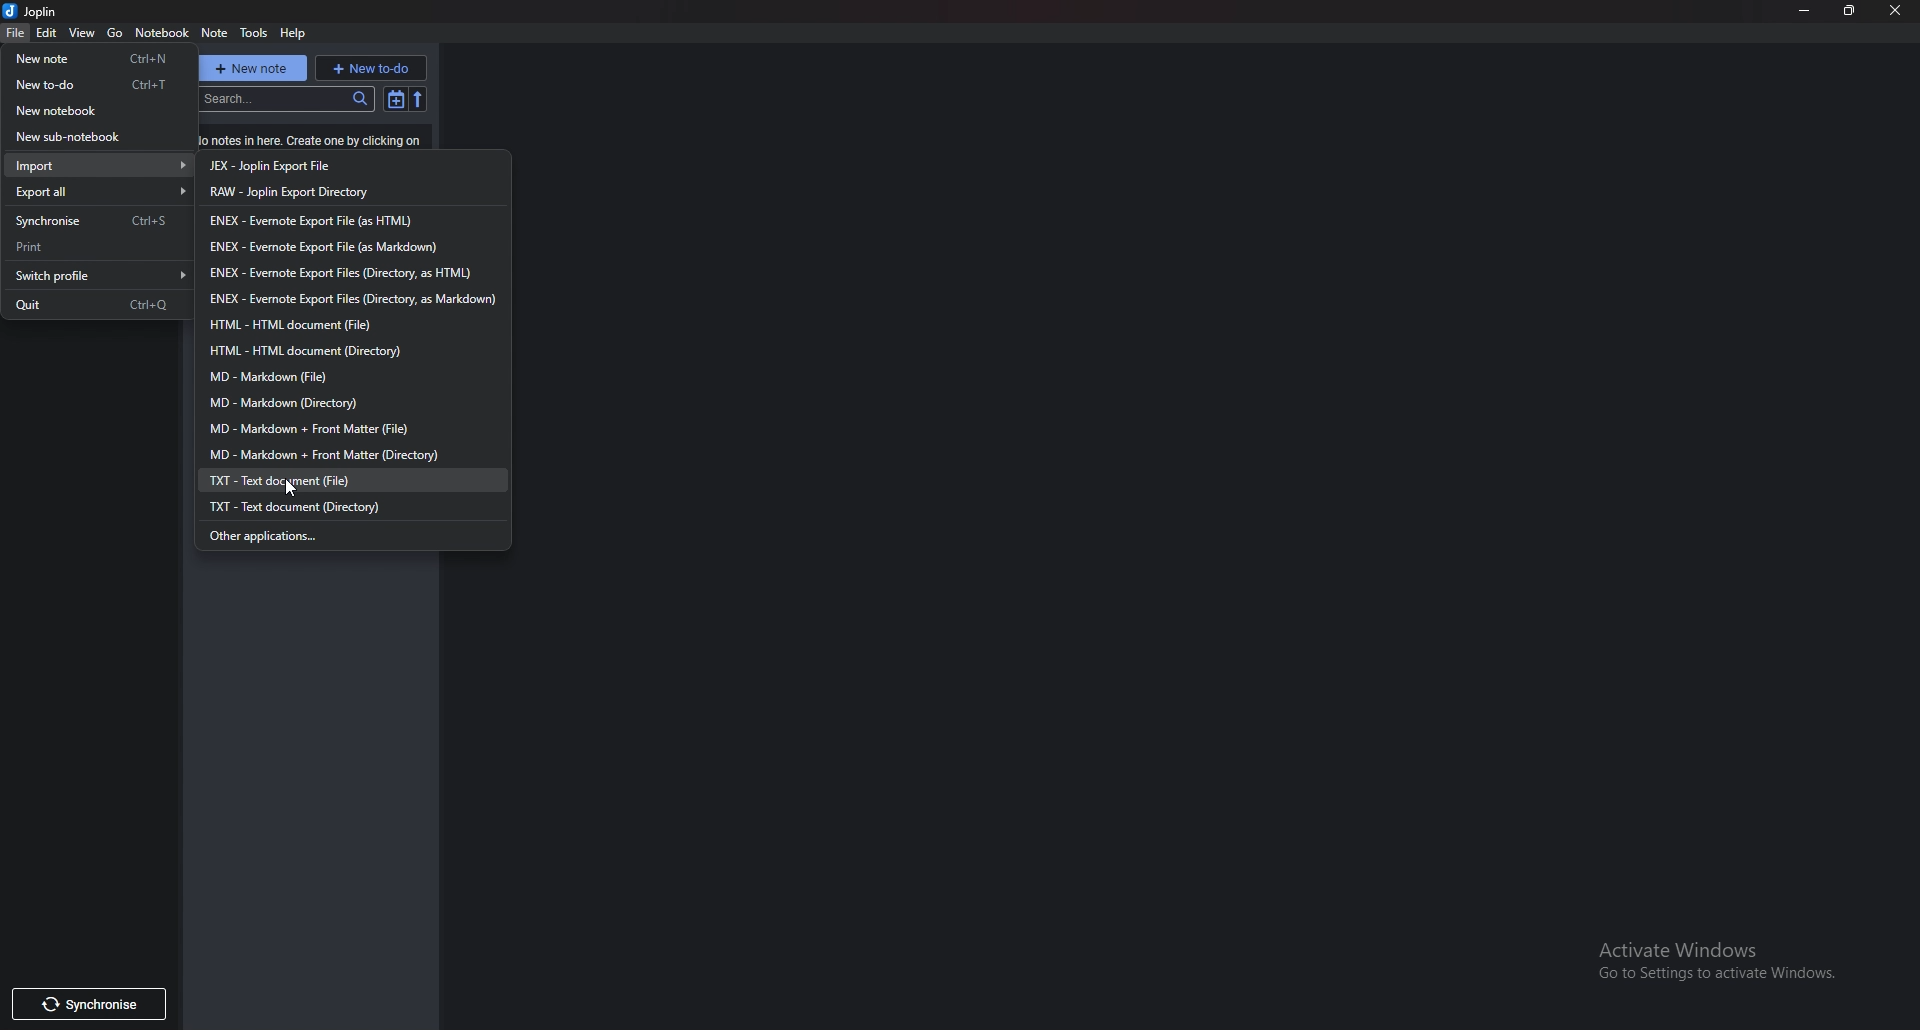 Image resolution: width=1920 pixels, height=1030 pixels. Describe the element at coordinates (342, 274) in the screenshot. I see `enex directory html` at that location.